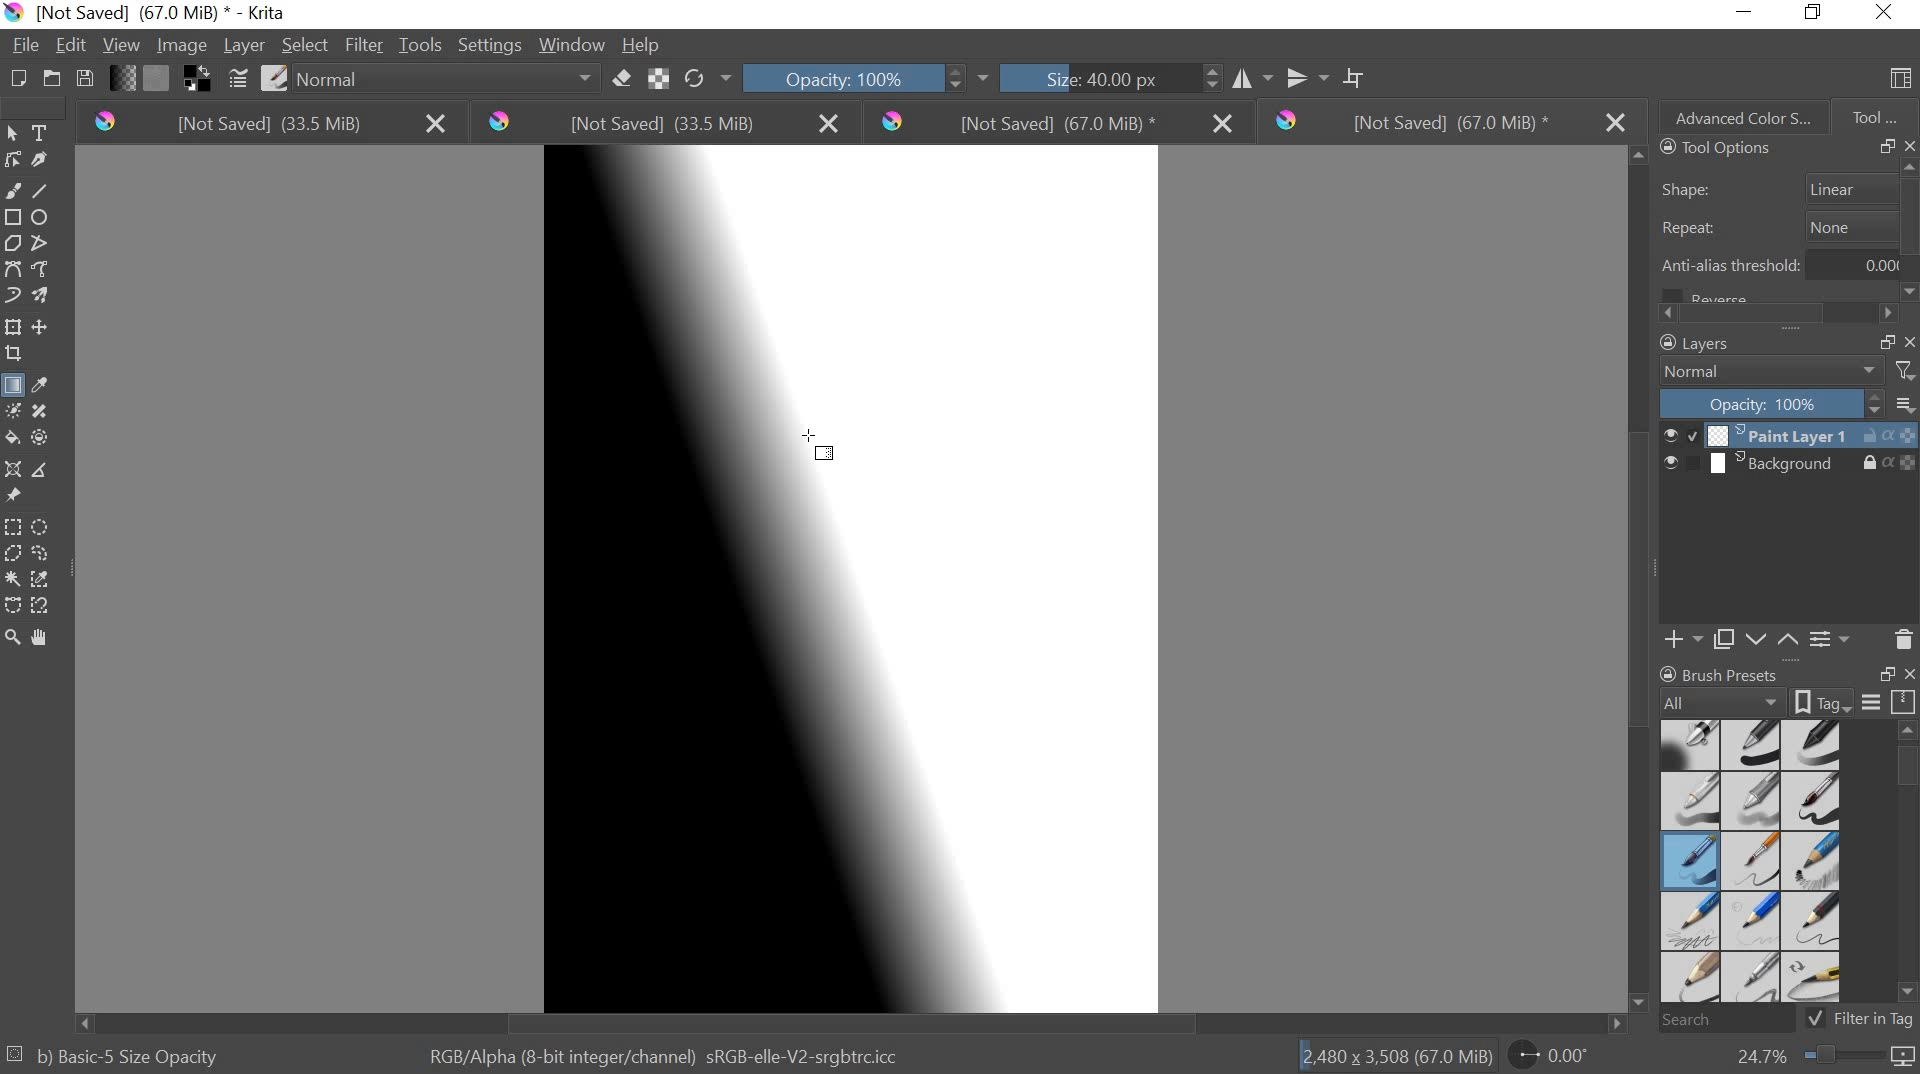  What do you see at coordinates (1819, 1059) in the screenshot?
I see `ZOOM FACTOR` at bounding box center [1819, 1059].